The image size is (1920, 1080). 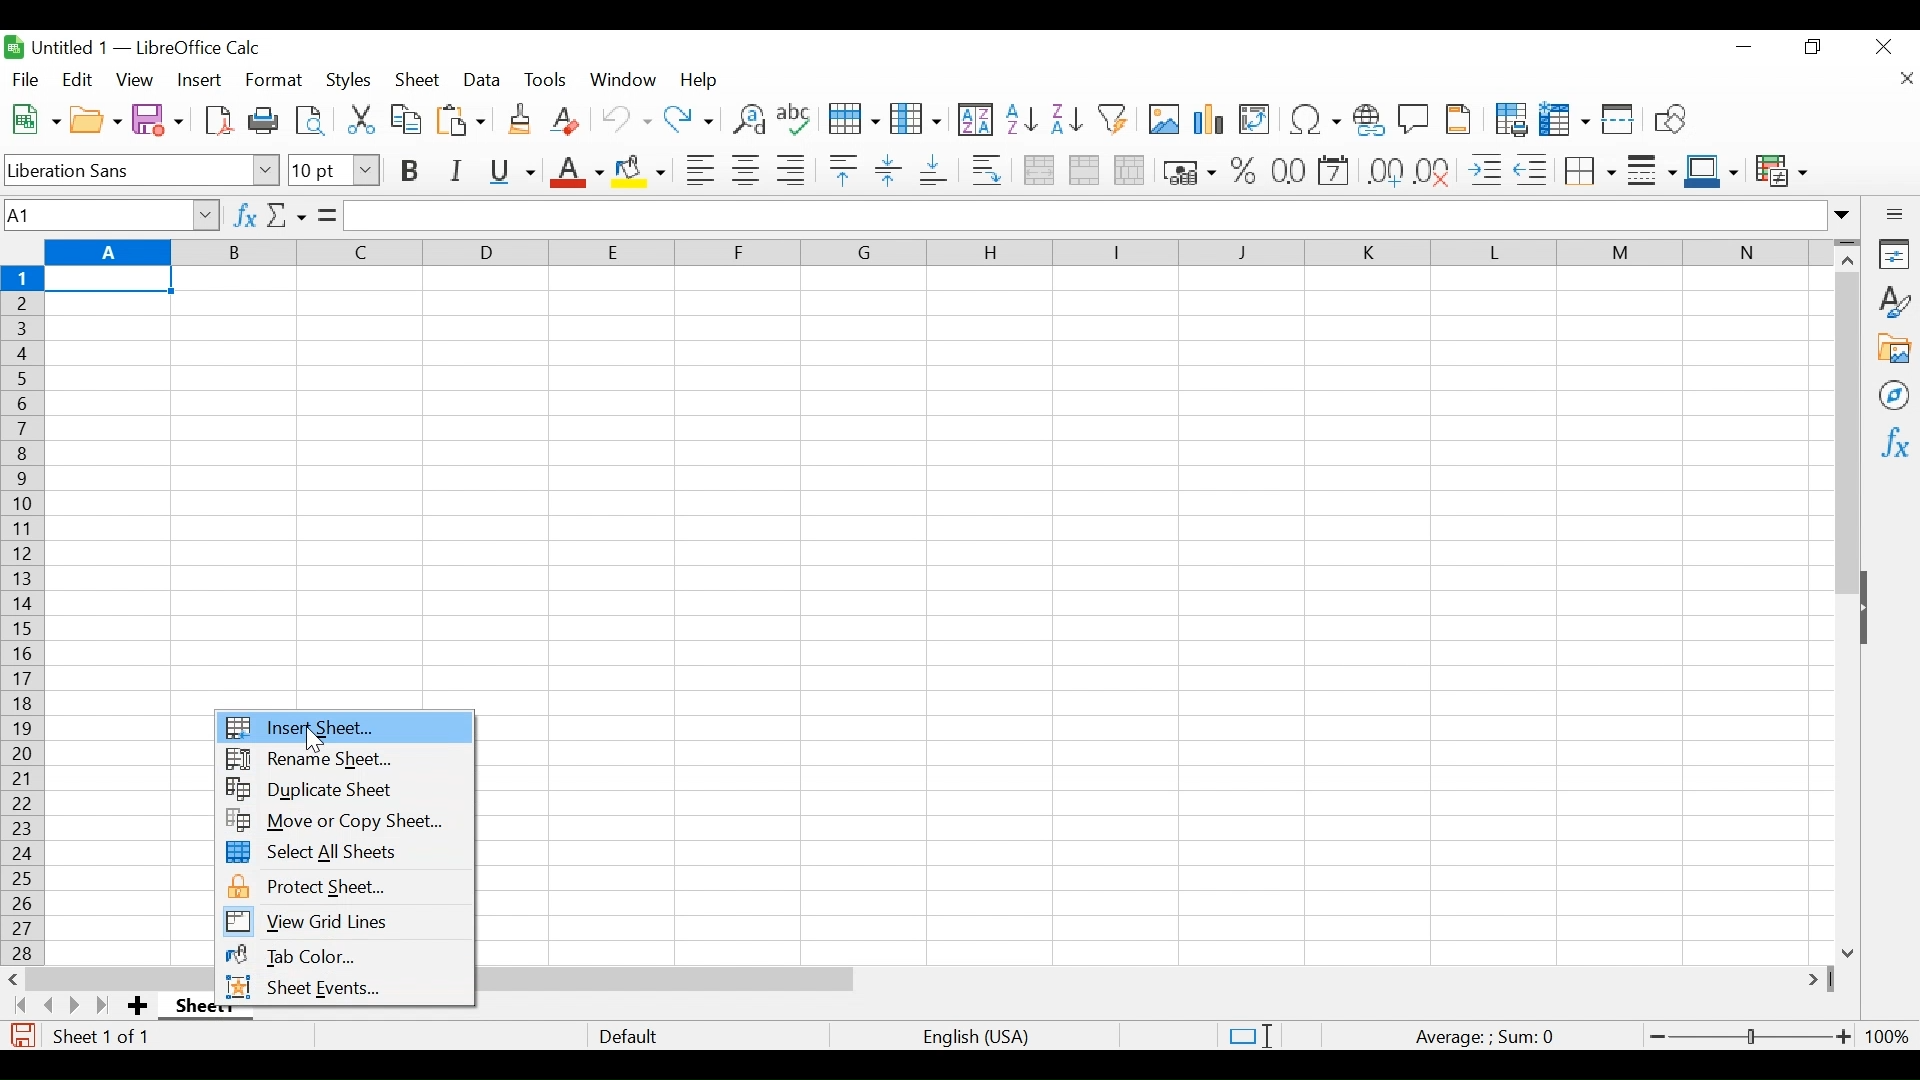 What do you see at coordinates (334, 171) in the screenshot?
I see `Font Size` at bounding box center [334, 171].